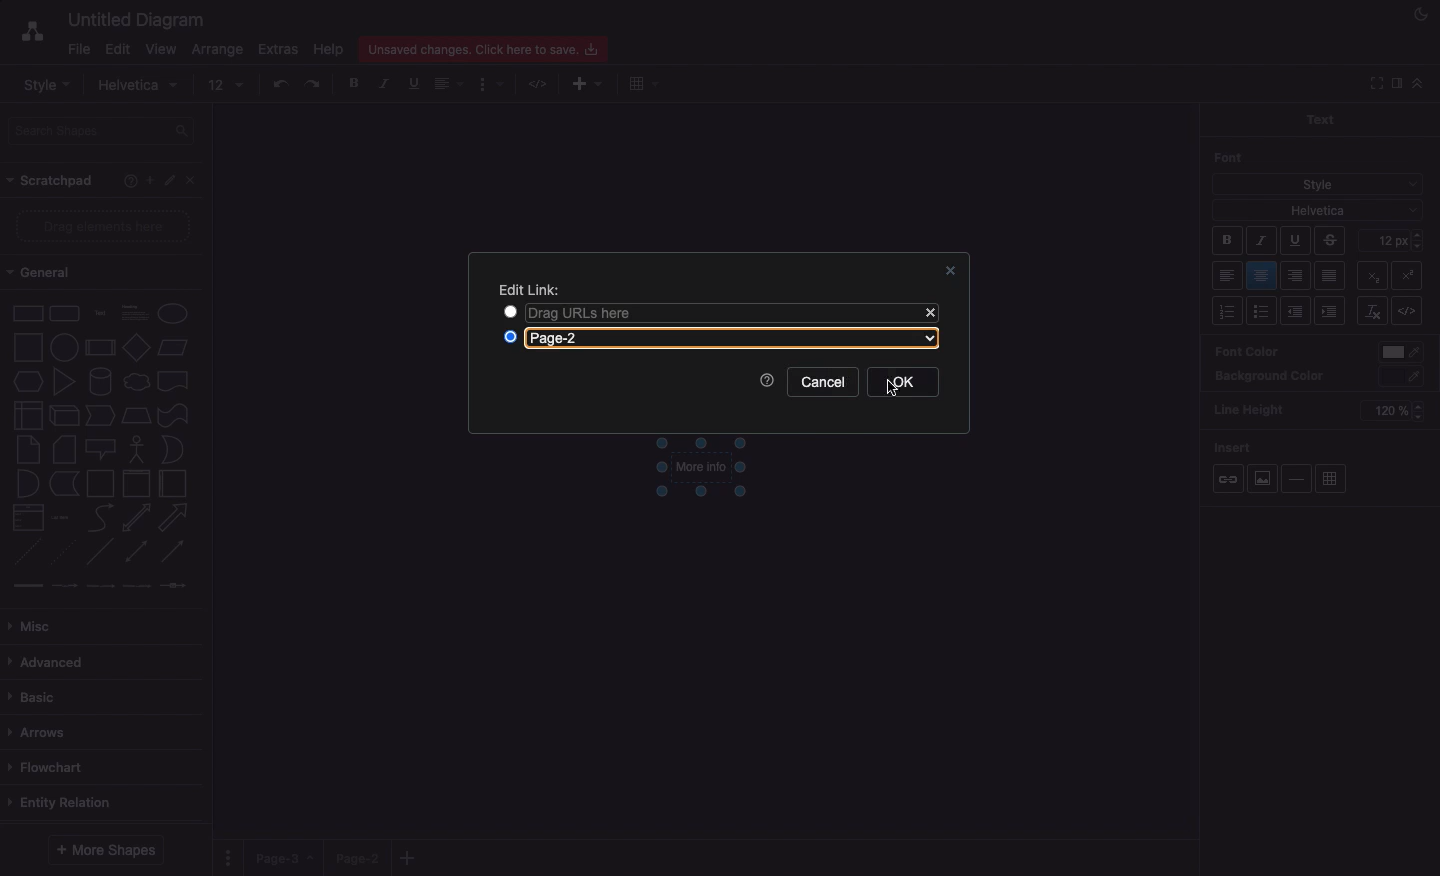 The image size is (1440, 876). I want to click on Insert, so click(1234, 444).